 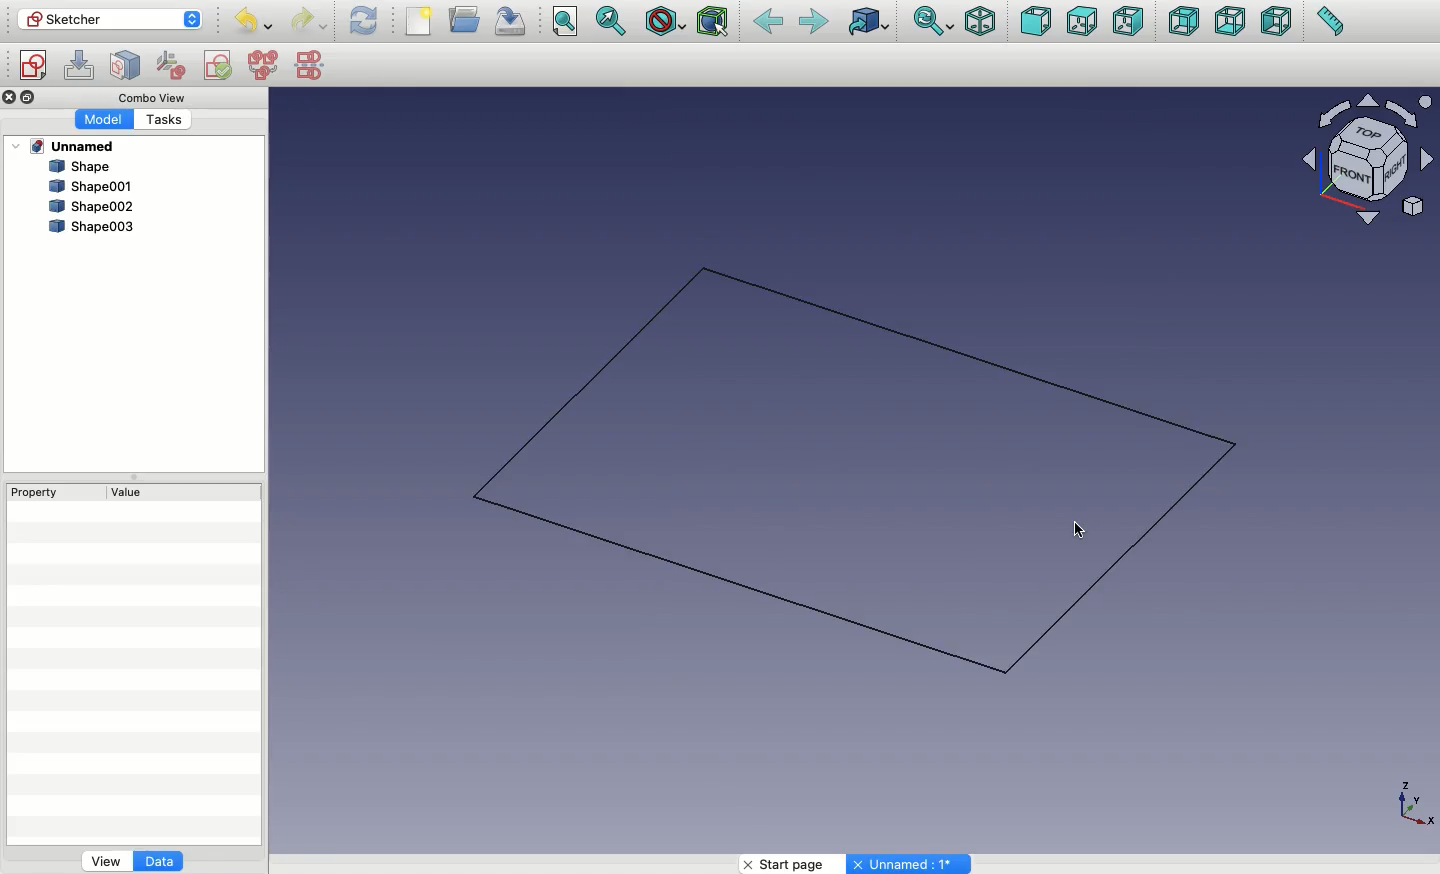 I want to click on Refresh, so click(x=365, y=23).